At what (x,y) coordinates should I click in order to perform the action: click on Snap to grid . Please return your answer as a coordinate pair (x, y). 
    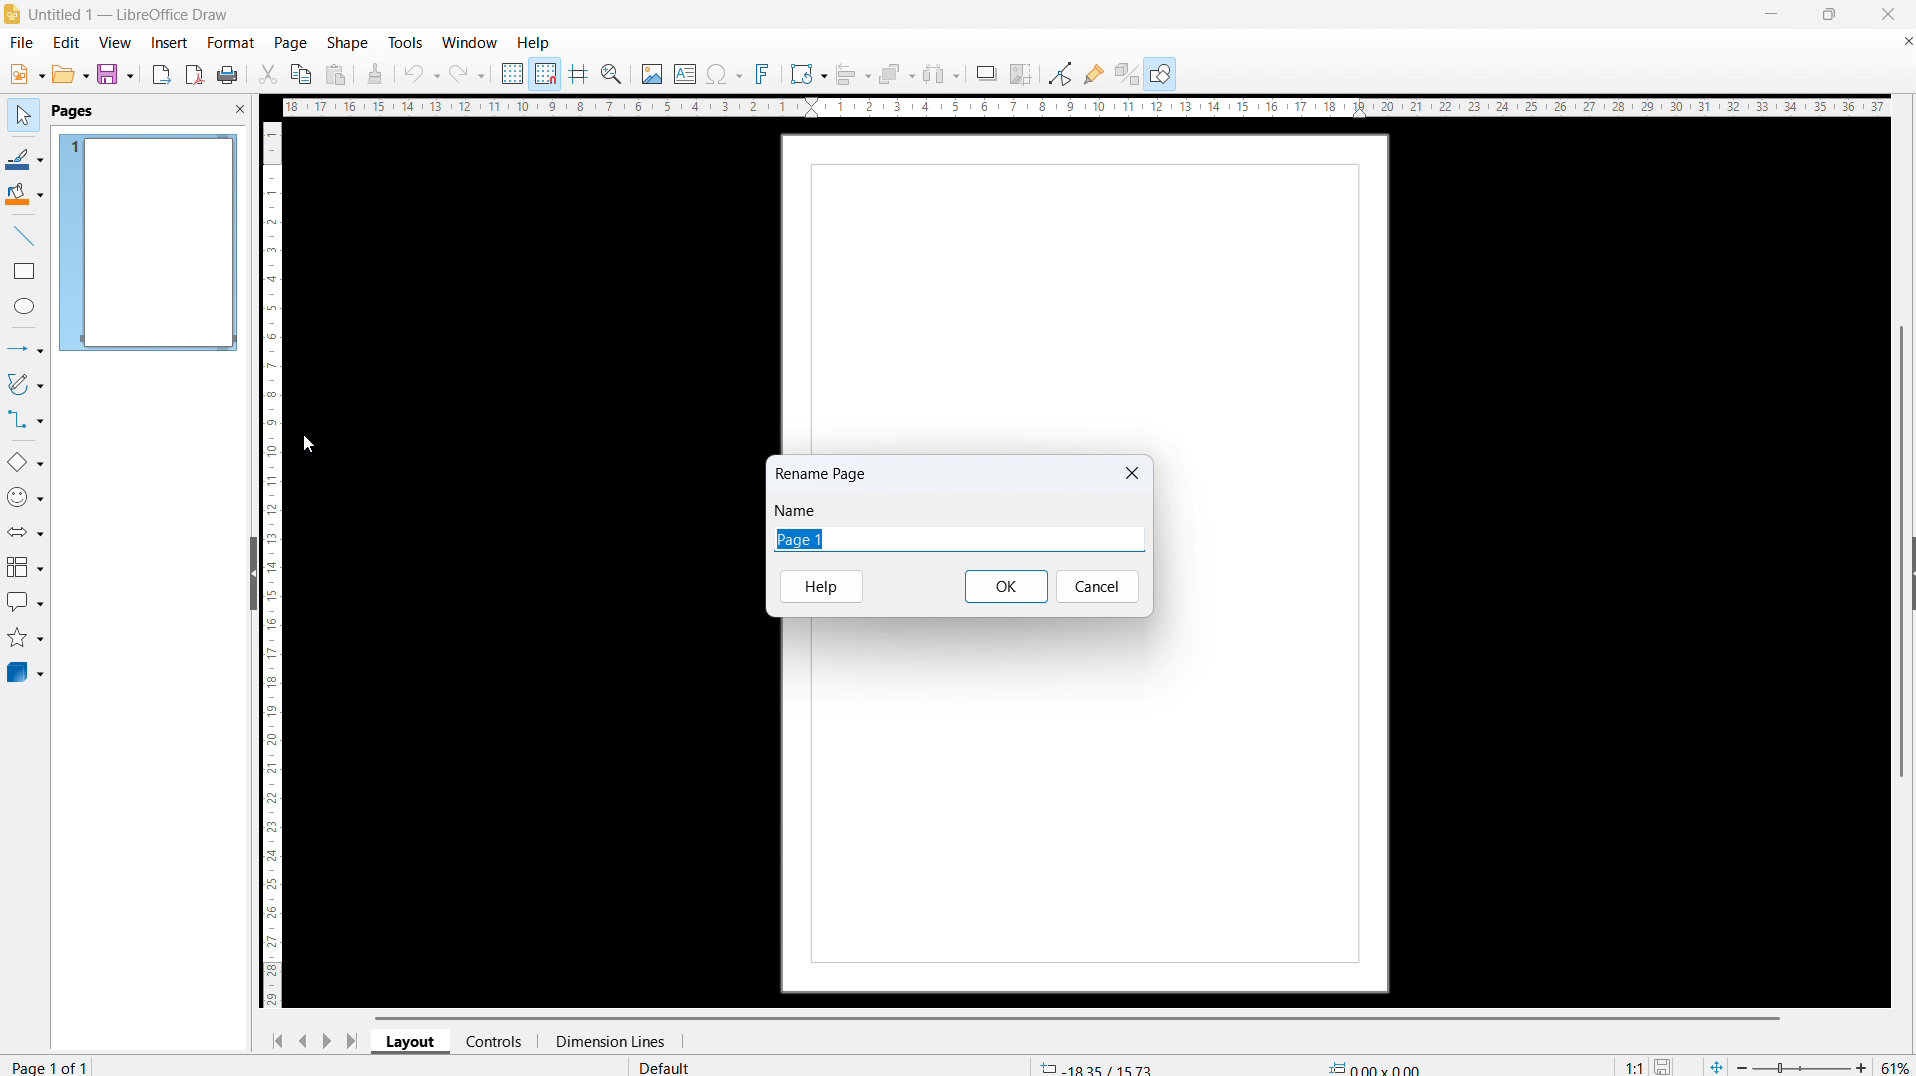
    Looking at the image, I should click on (545, 74).